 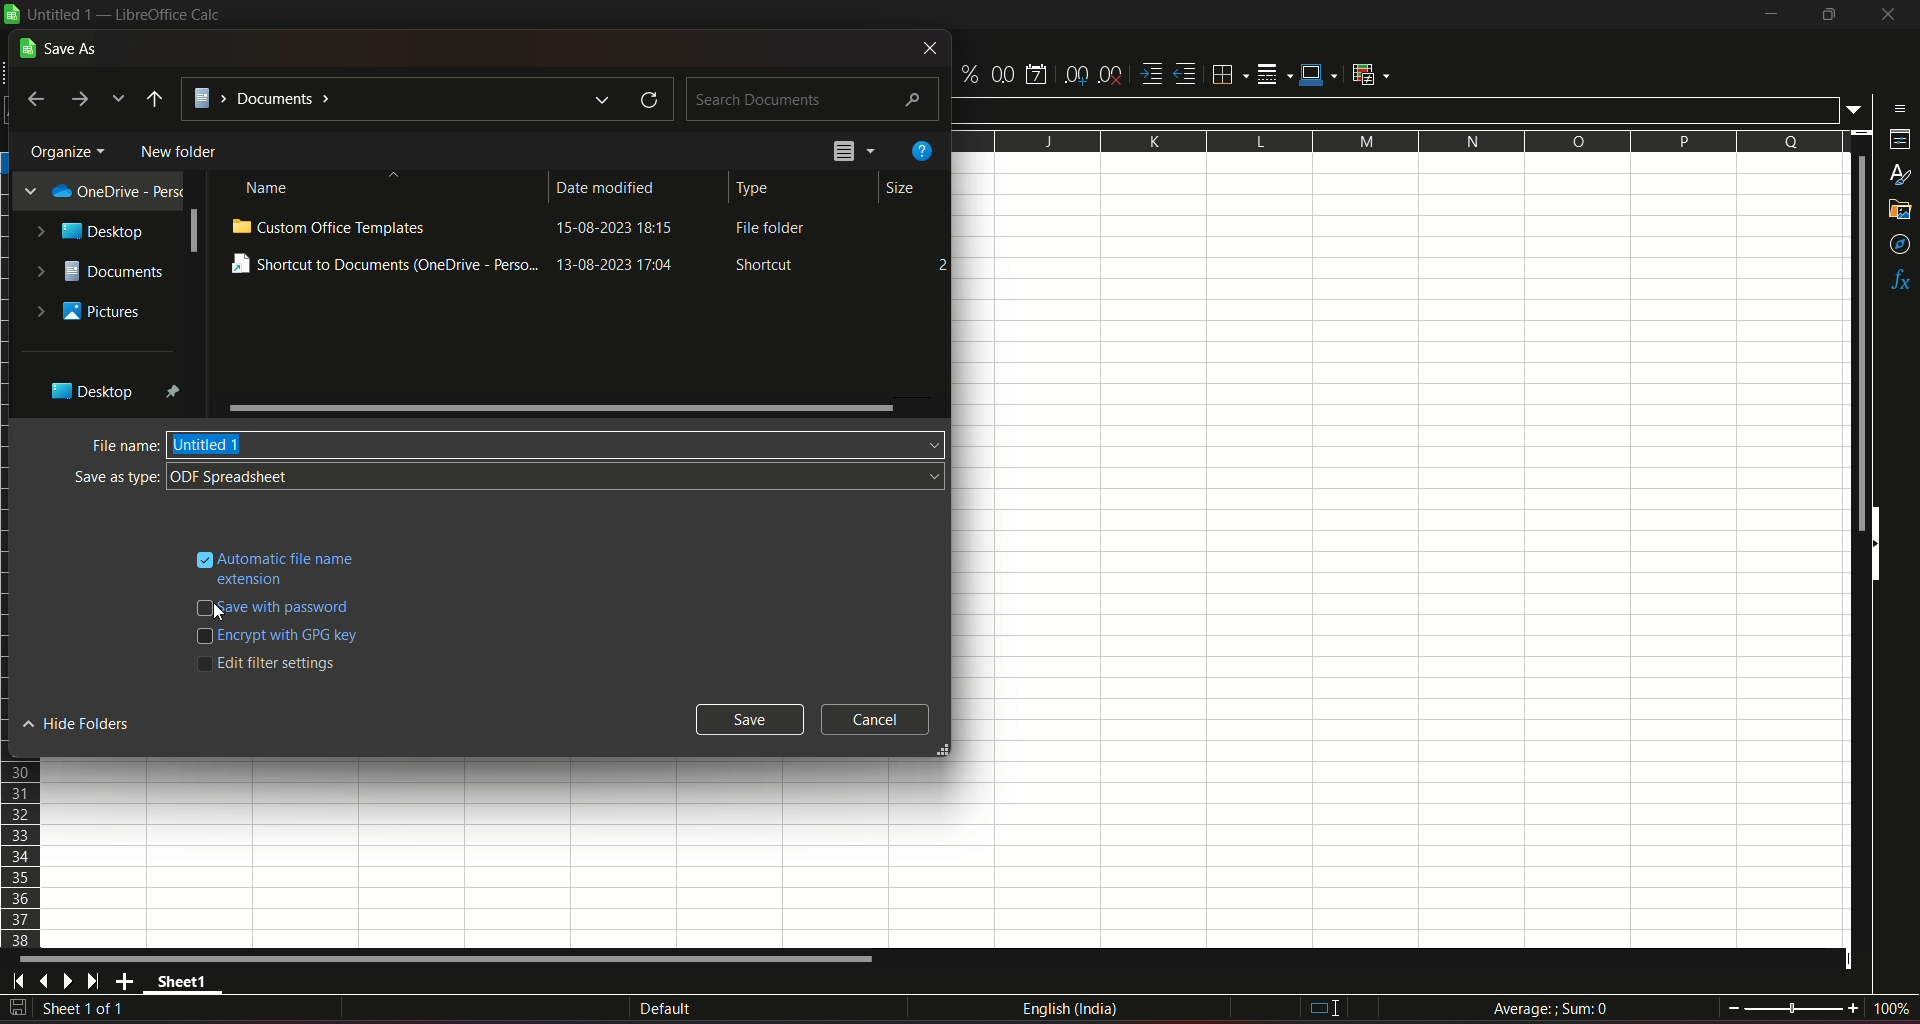 What do you see at coordinates (1003, 74) in the screenshot?
I see `format as number` at bounding box center [1003, 74].